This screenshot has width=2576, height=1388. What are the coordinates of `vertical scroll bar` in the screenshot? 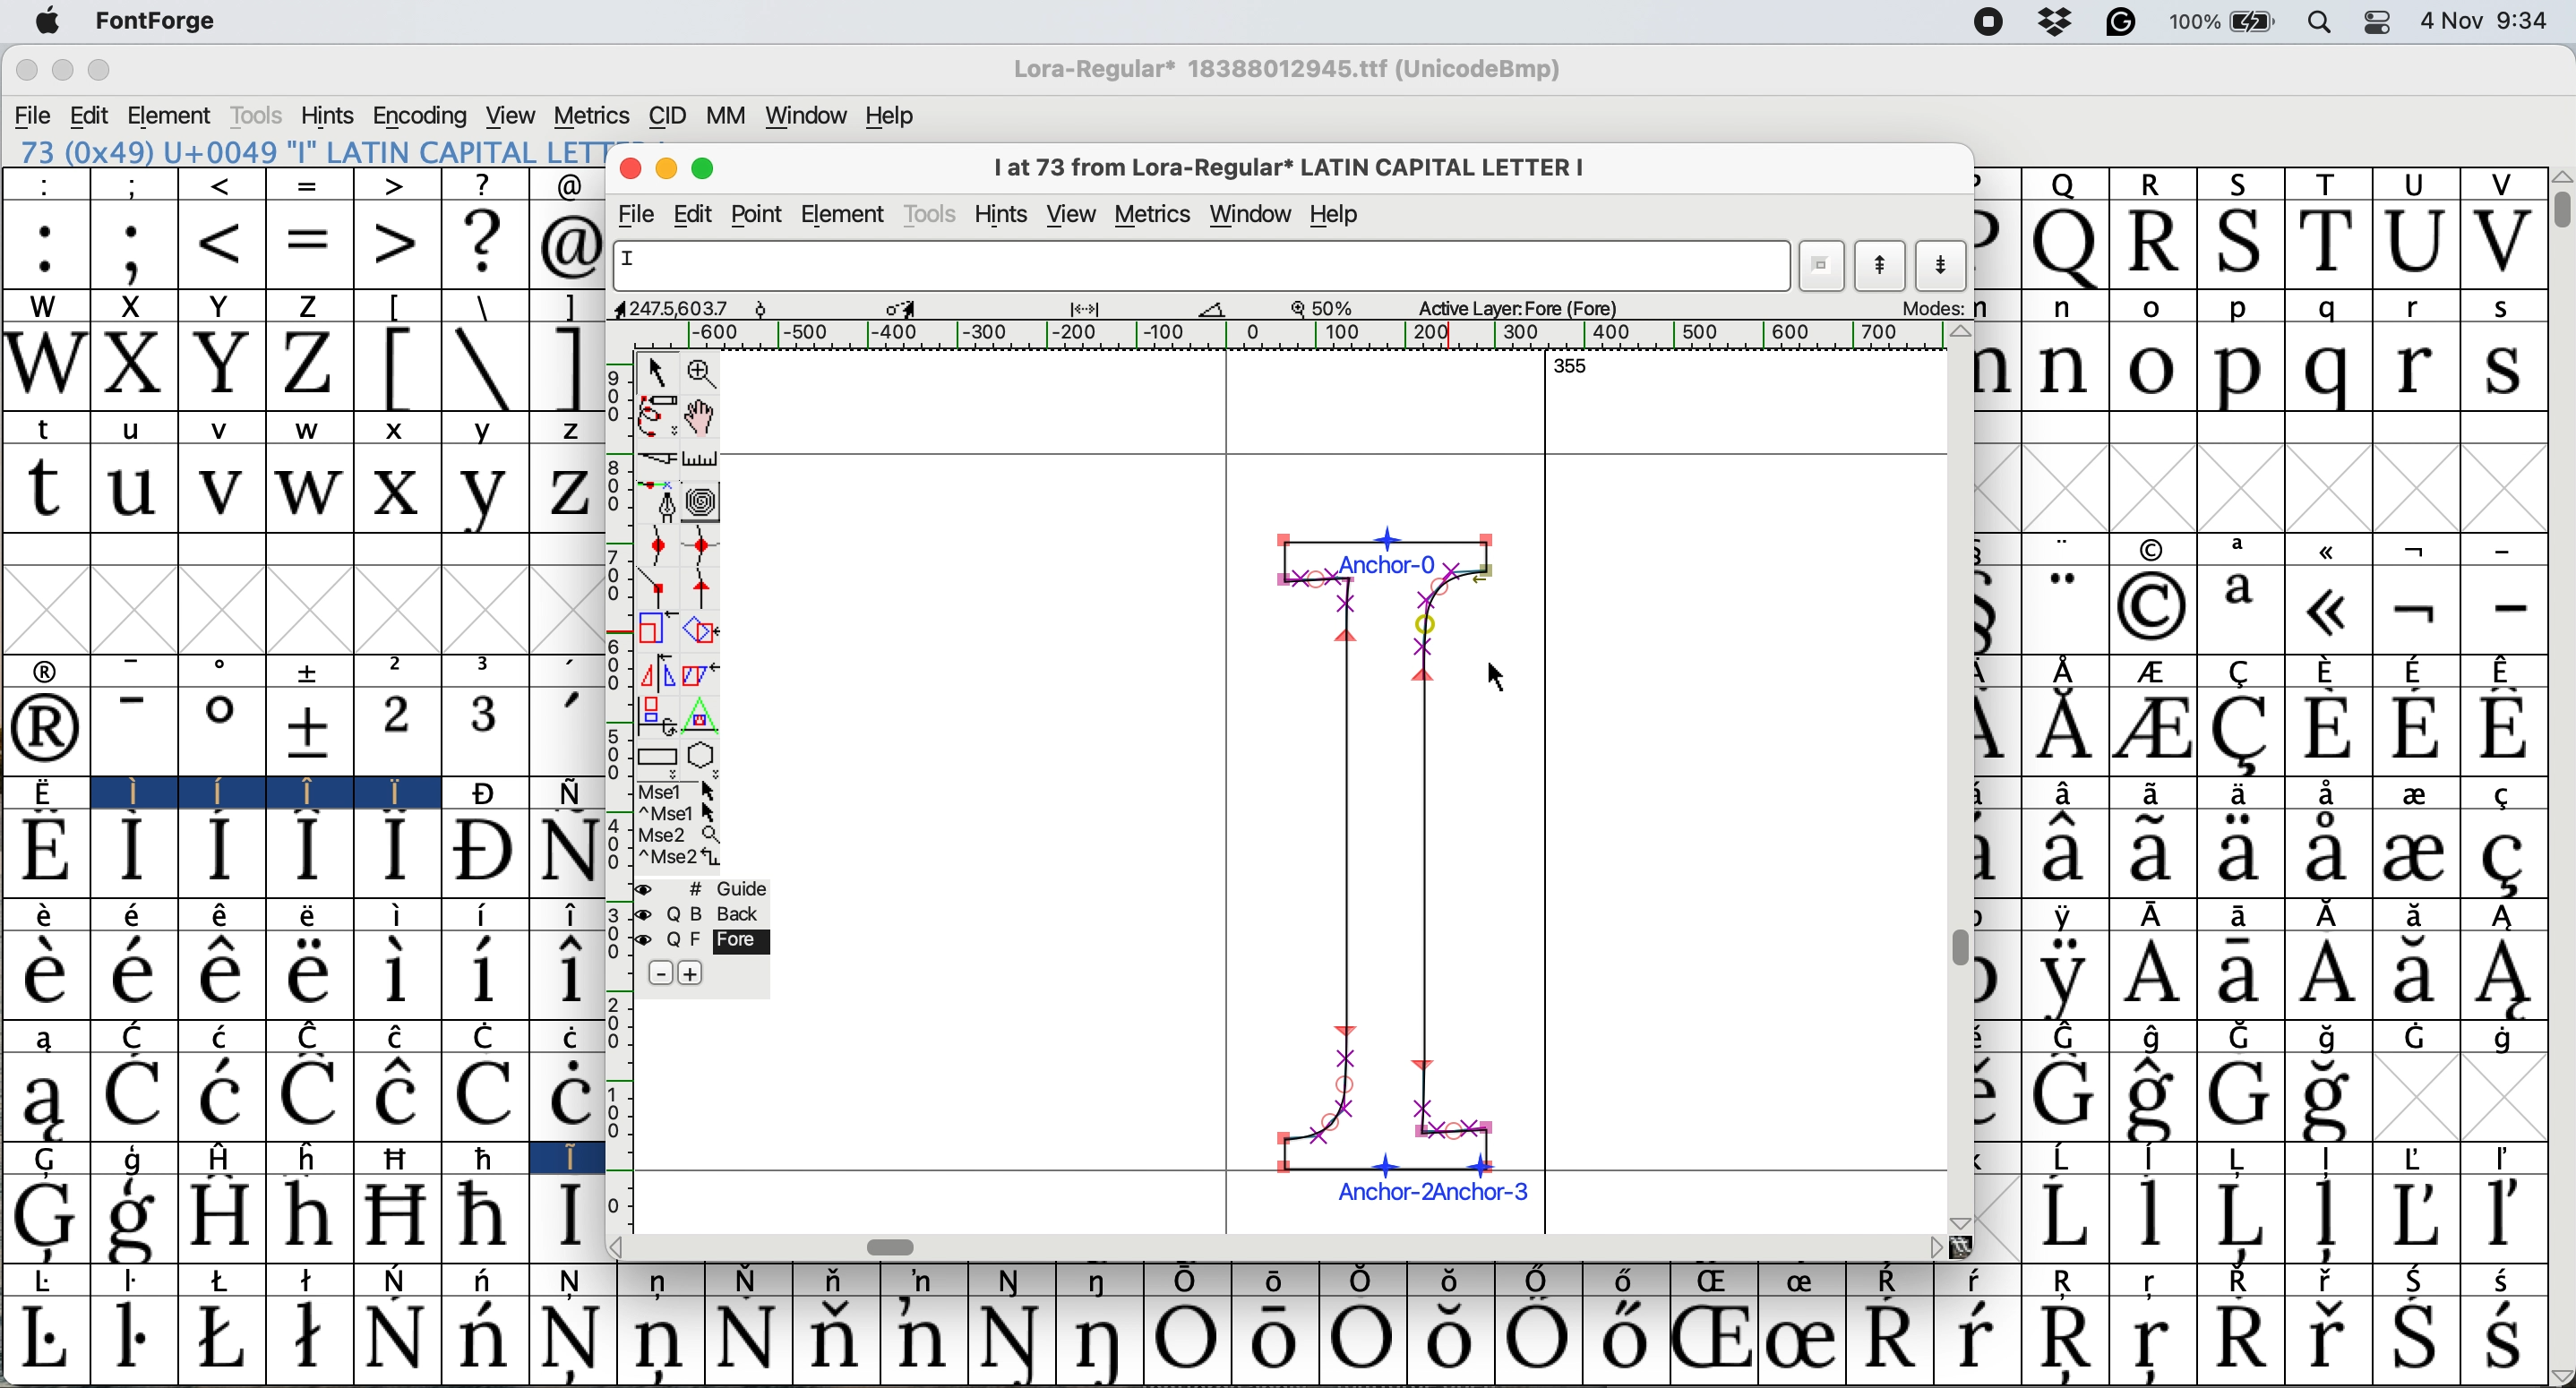 It's located at (1961, 946).